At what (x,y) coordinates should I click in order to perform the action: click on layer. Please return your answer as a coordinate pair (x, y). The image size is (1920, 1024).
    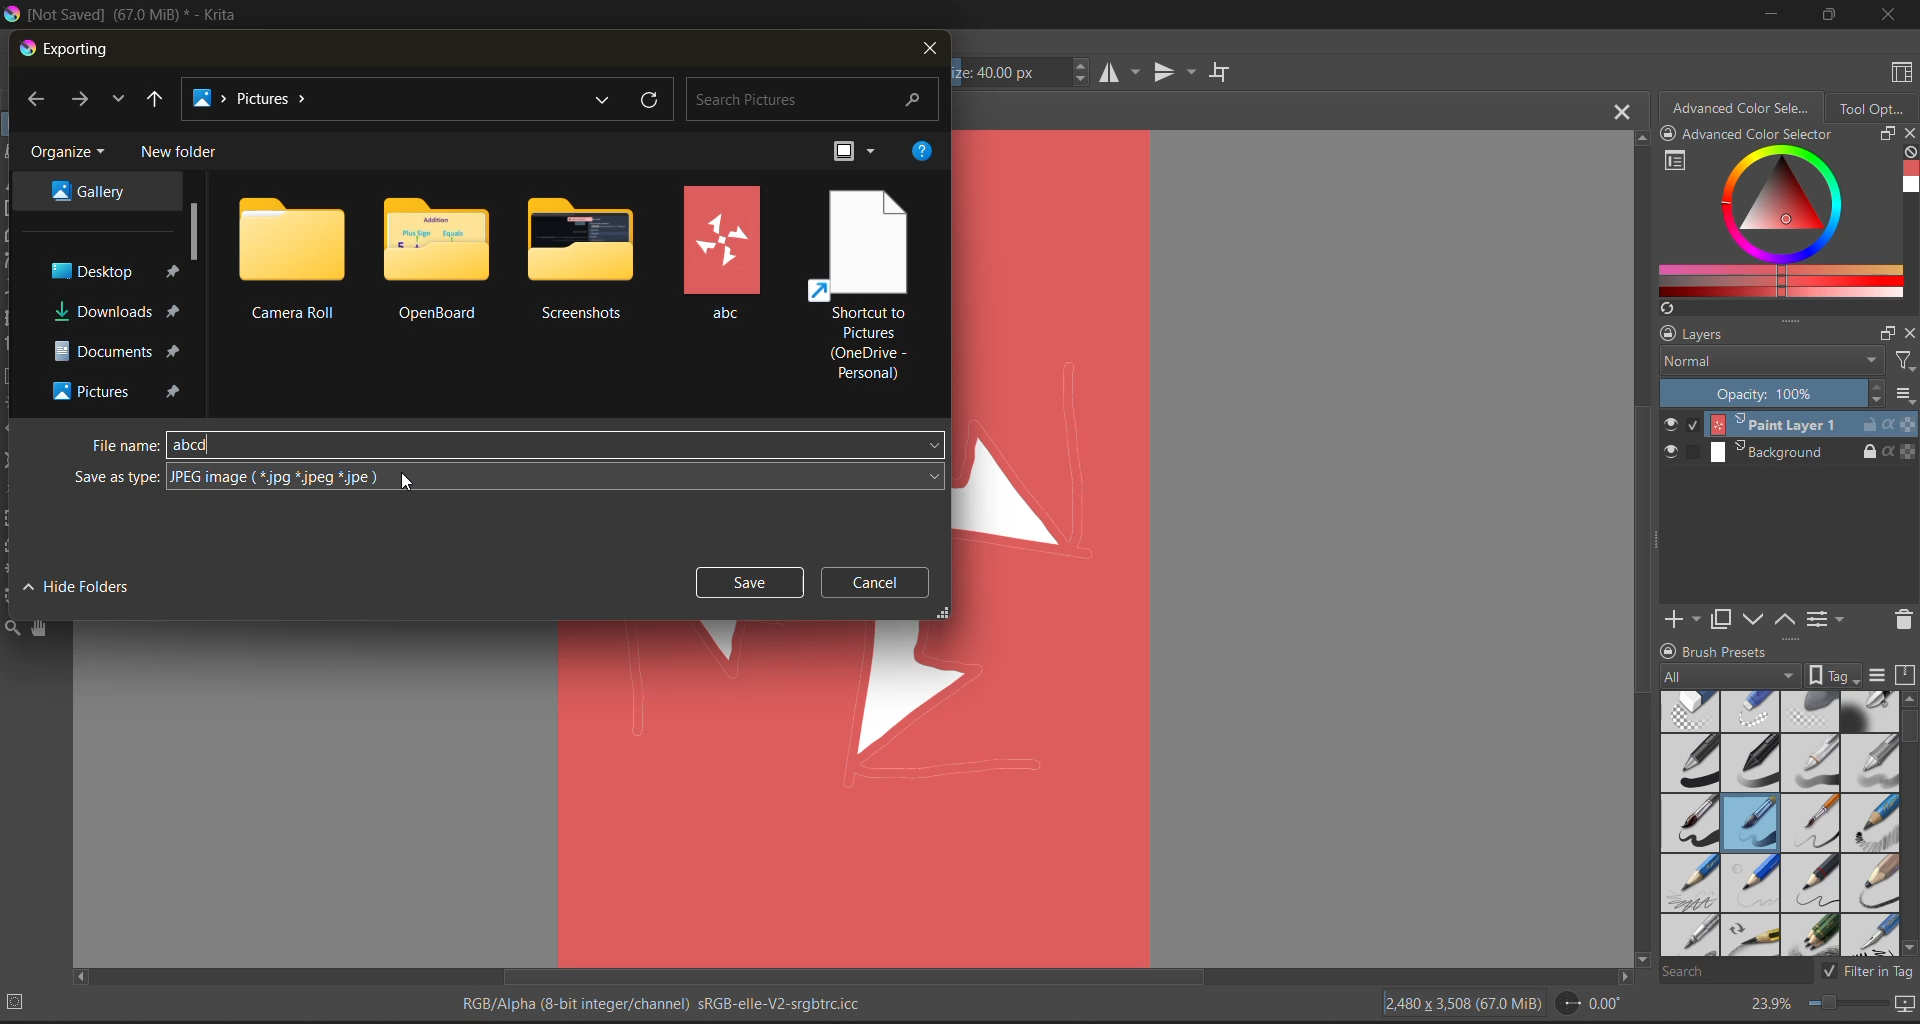
    Looking at the image, I should click on (1789, 425).